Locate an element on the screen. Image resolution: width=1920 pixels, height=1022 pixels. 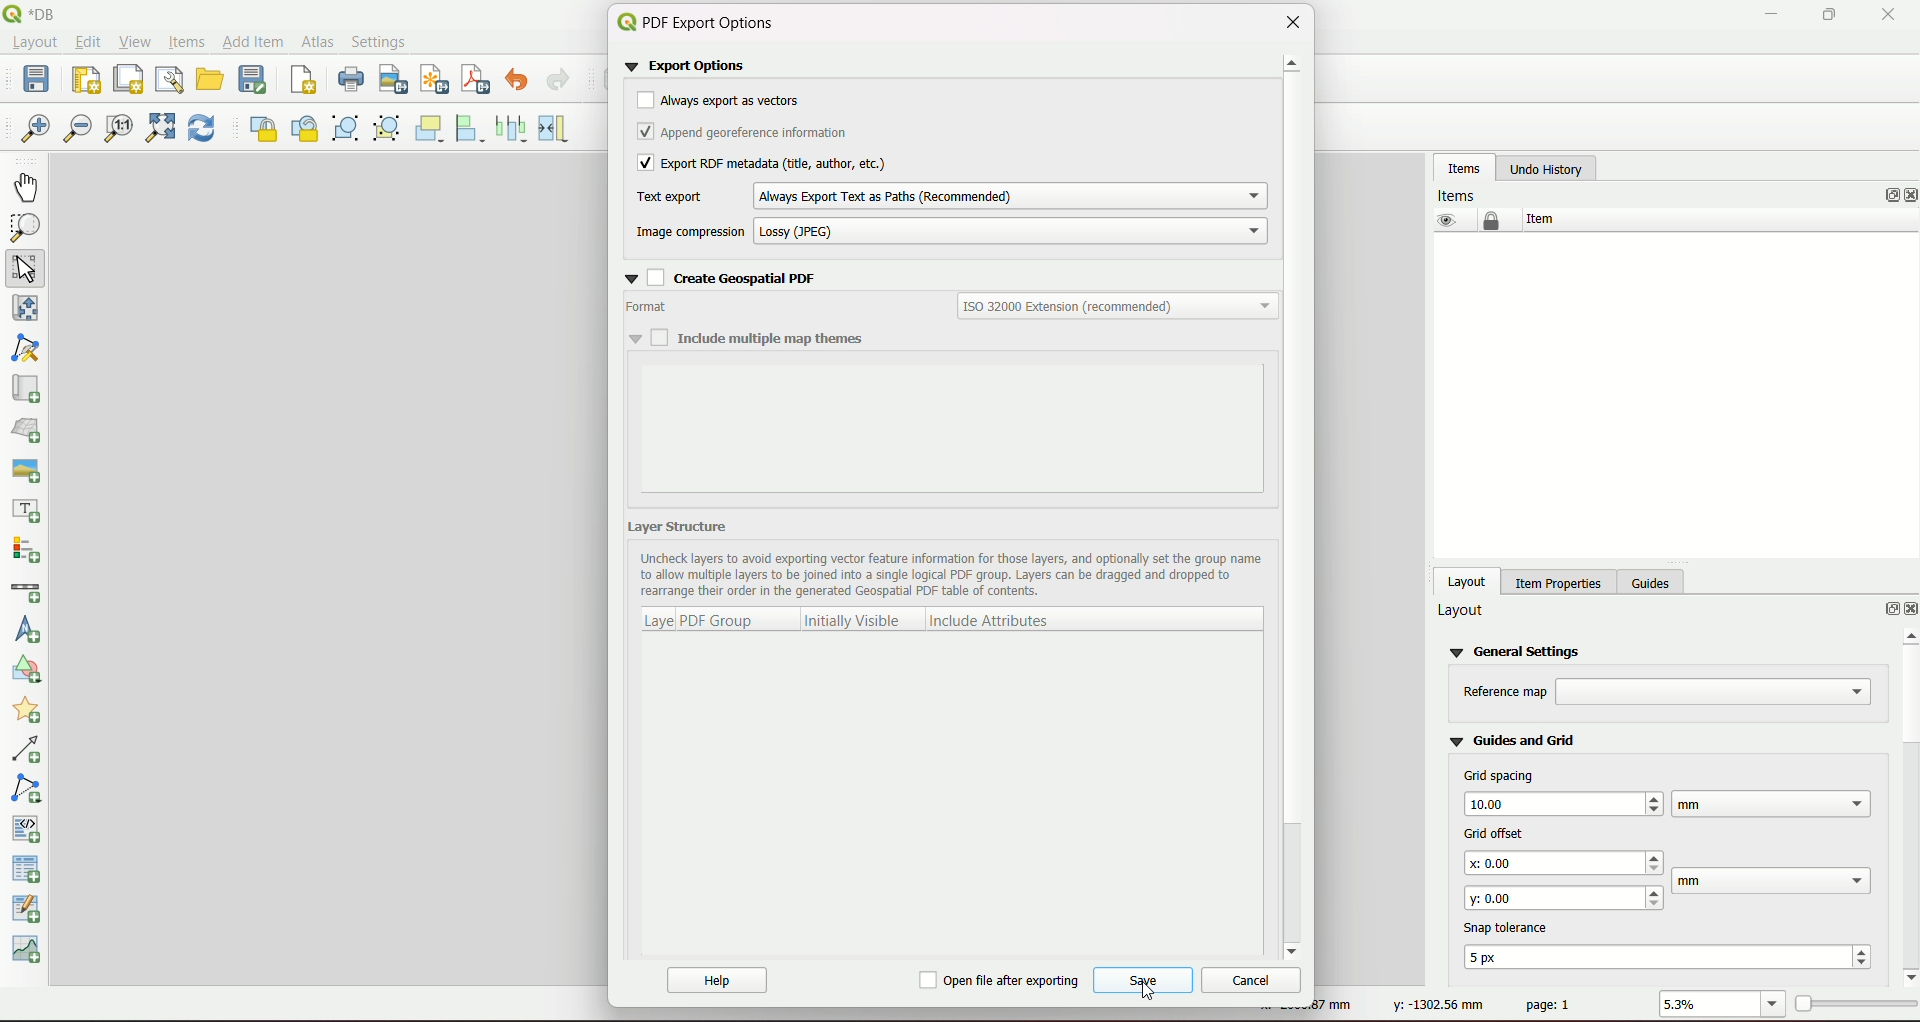
add north arrow is located at coordinates (30, 631).